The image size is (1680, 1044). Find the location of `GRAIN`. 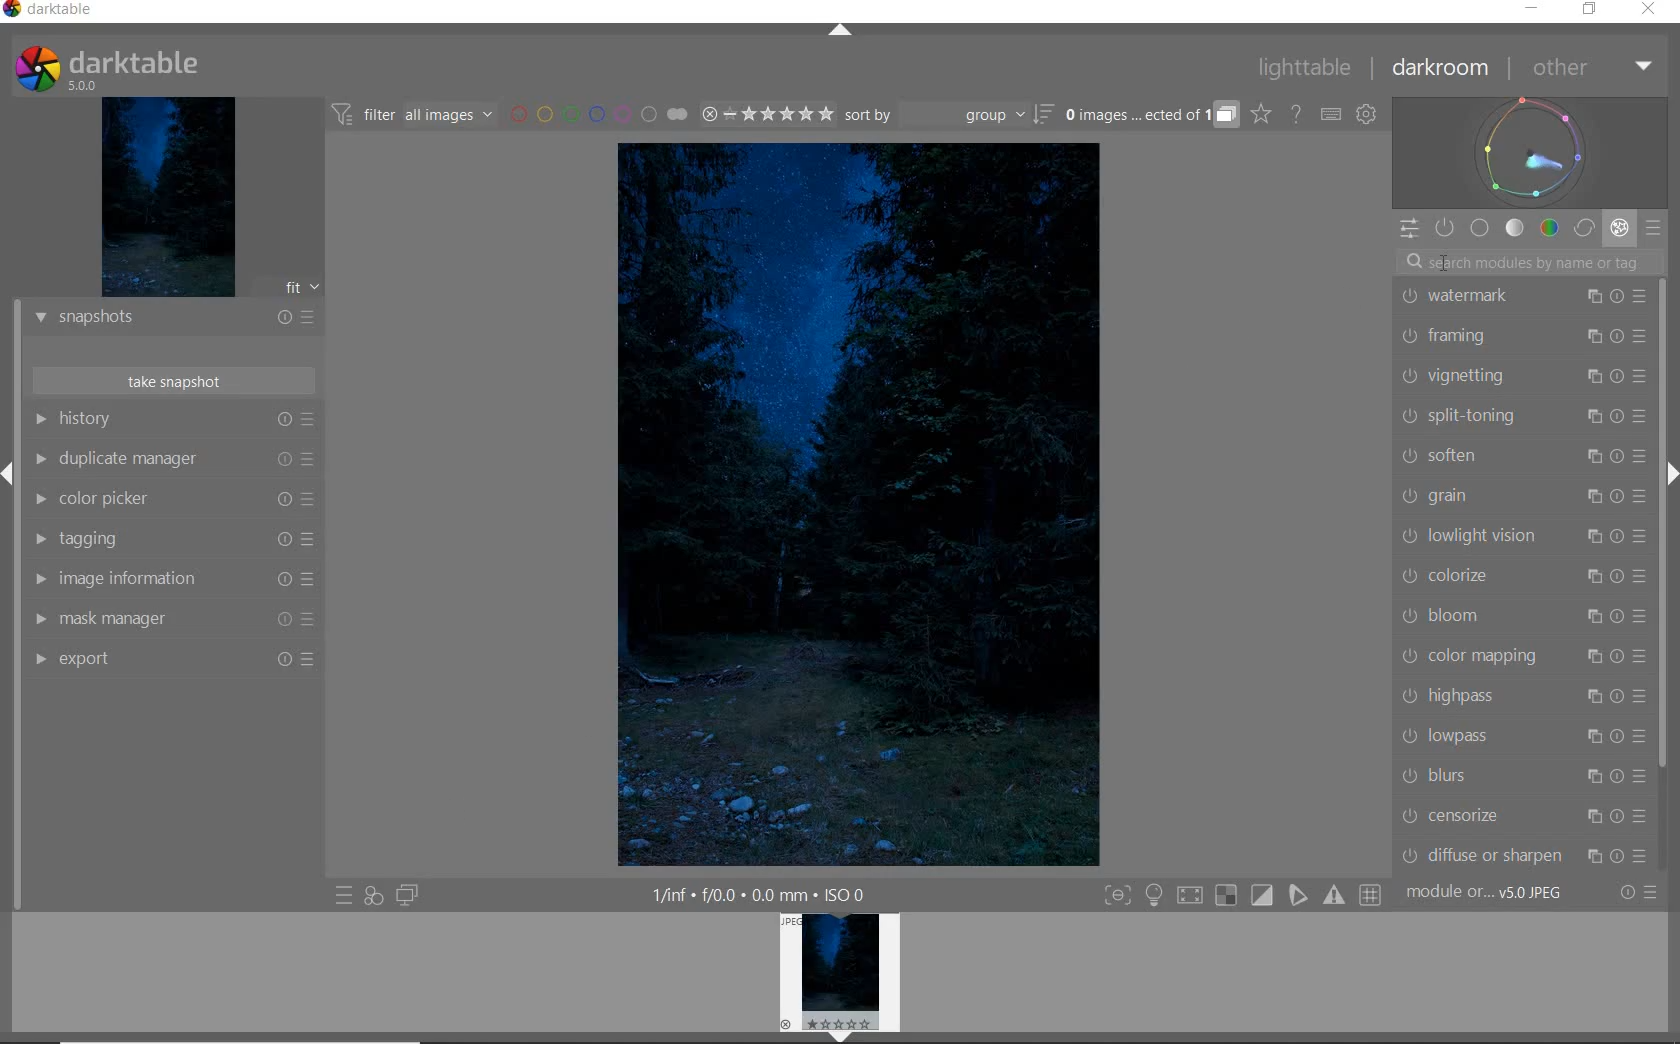

GRAIN is located at coordinates (1520, 497).